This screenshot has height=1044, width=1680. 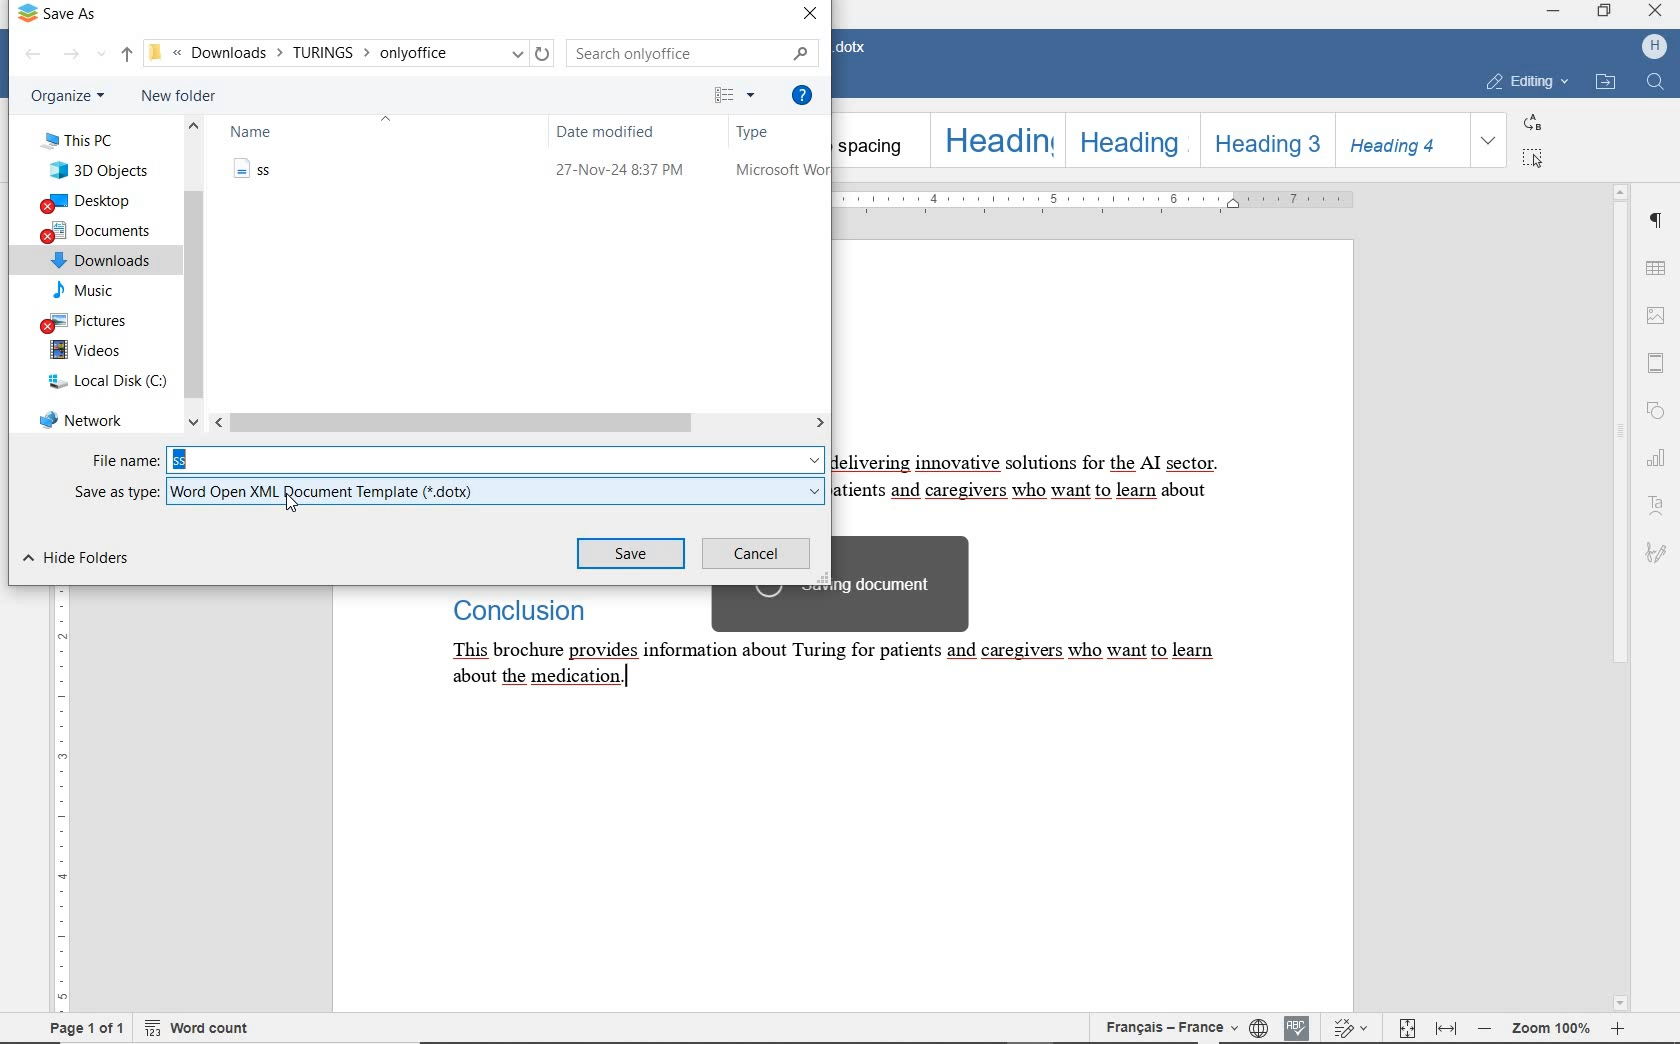 I want to click on scroll down, so click(x=194, y=424).